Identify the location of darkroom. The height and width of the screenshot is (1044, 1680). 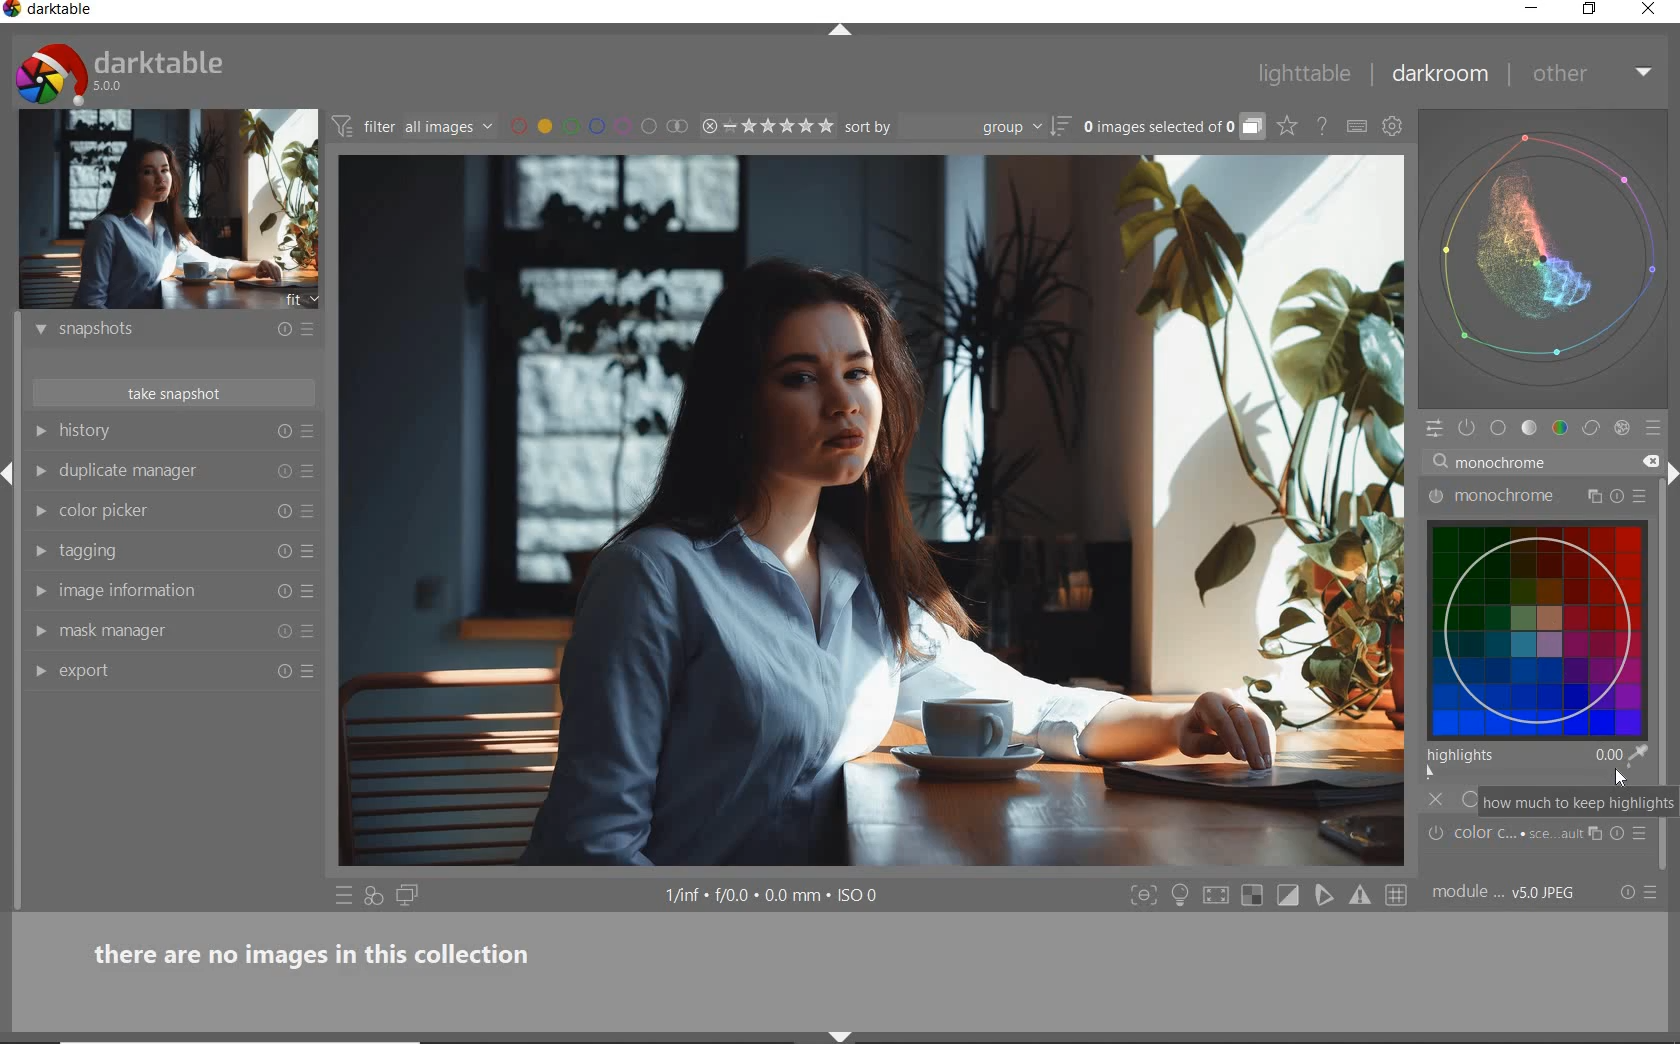
(1441, 78).